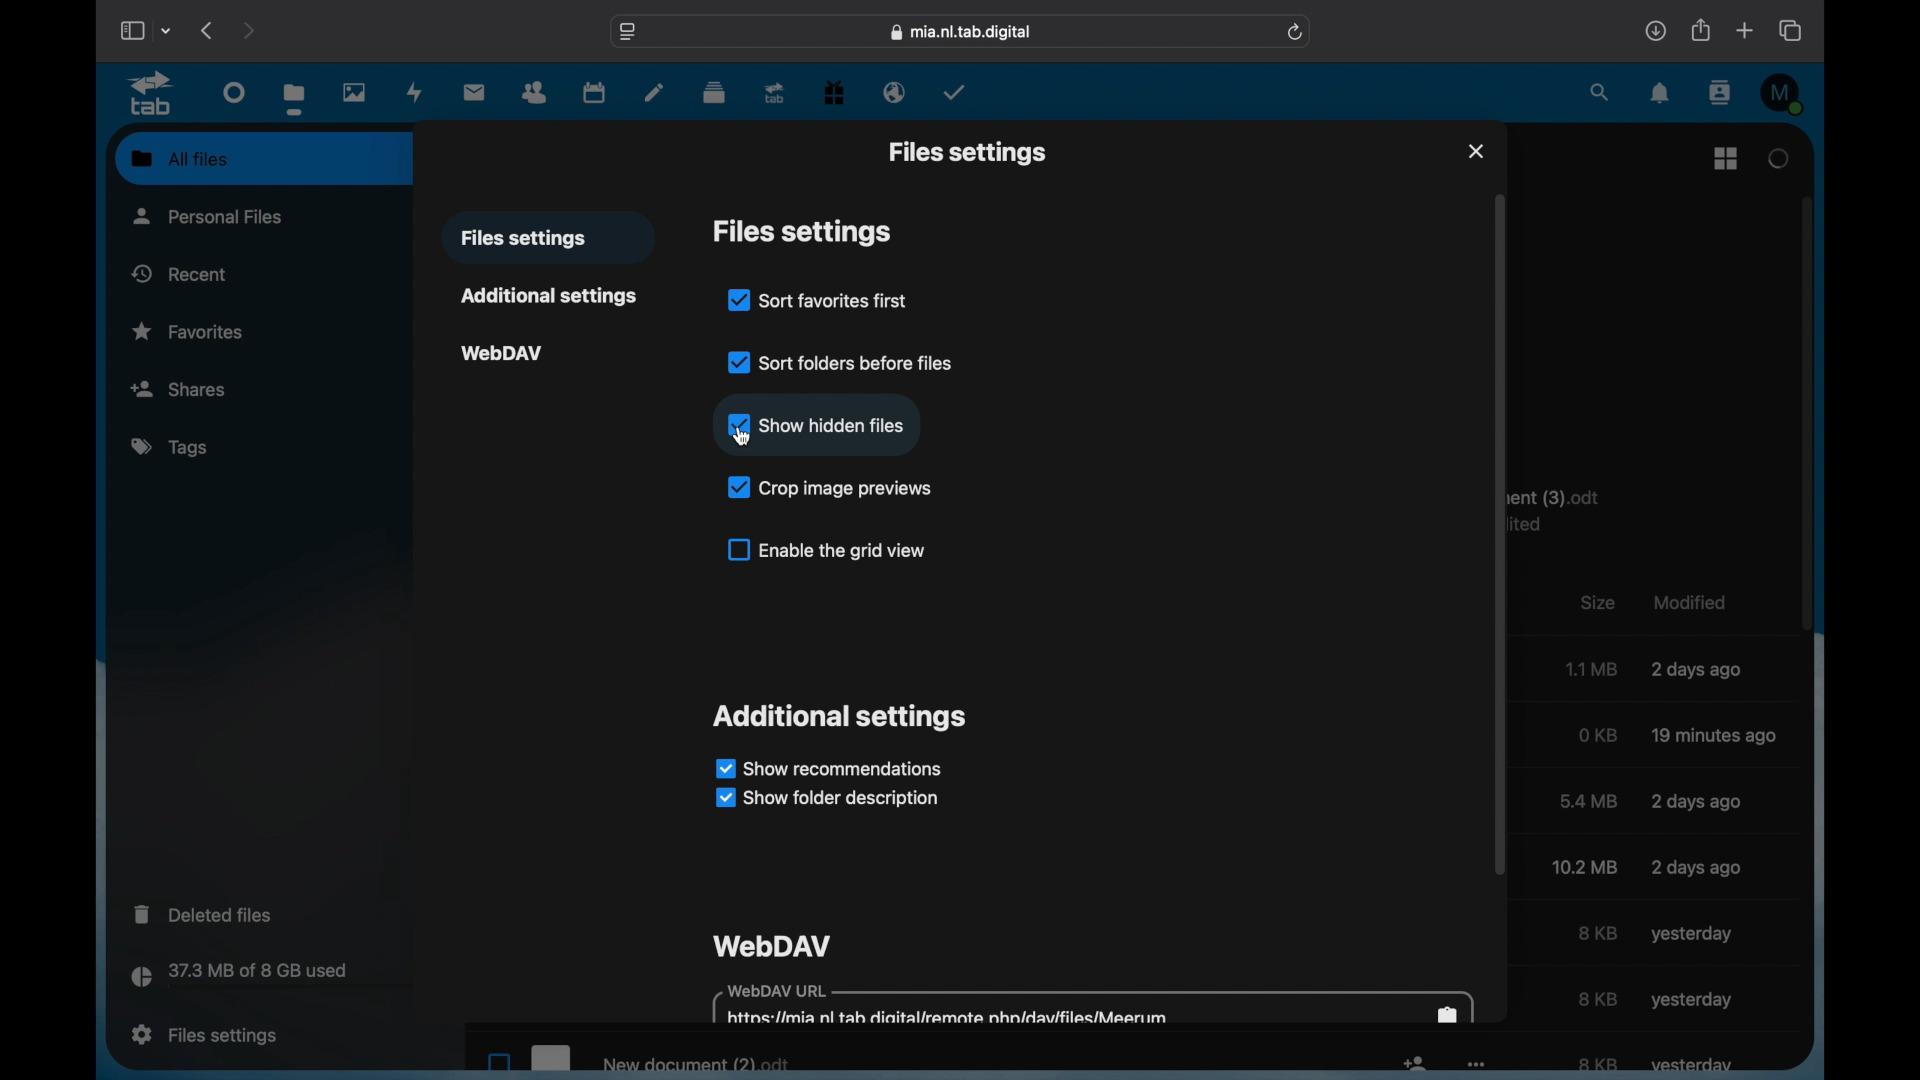  Describe the element at coordinates (1600, 1064) in the screenshot. I see `size` at that location.